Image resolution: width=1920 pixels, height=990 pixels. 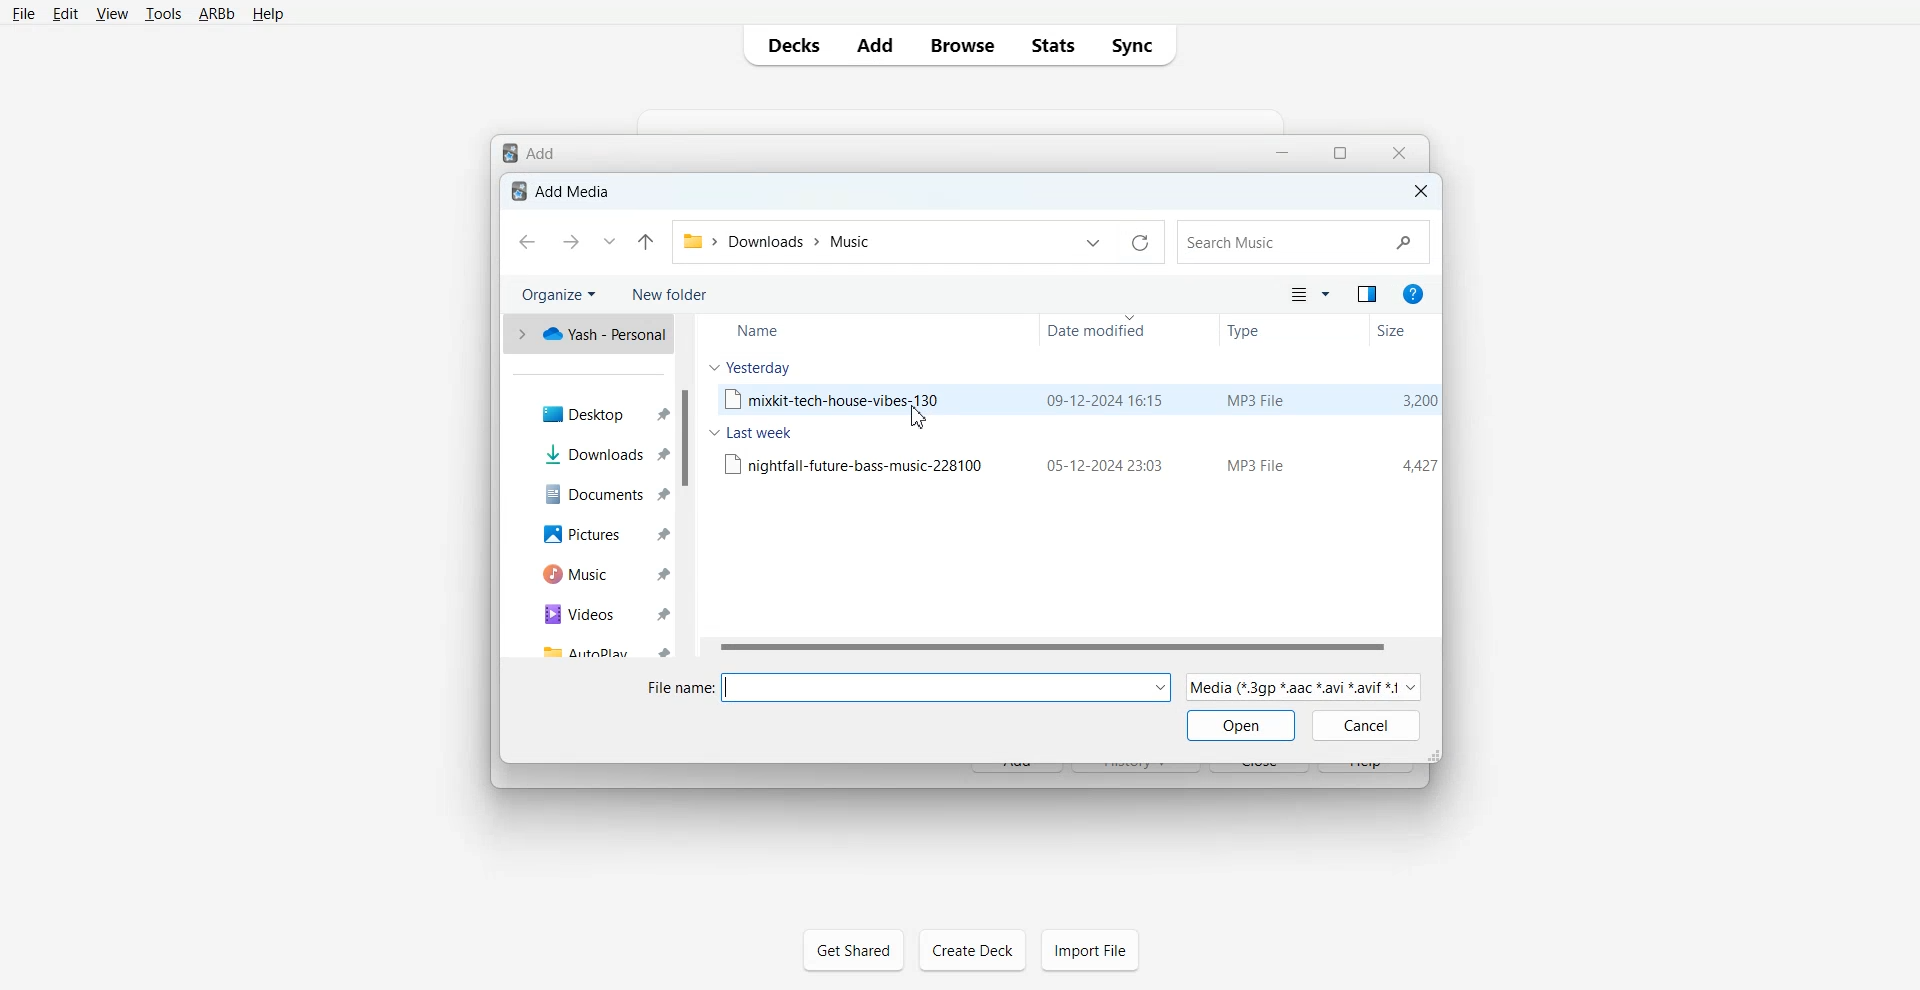 What do you see at coordinates (571, 242) in the screenshot?
I see `Go Forward` at bounding box center [571, 242].